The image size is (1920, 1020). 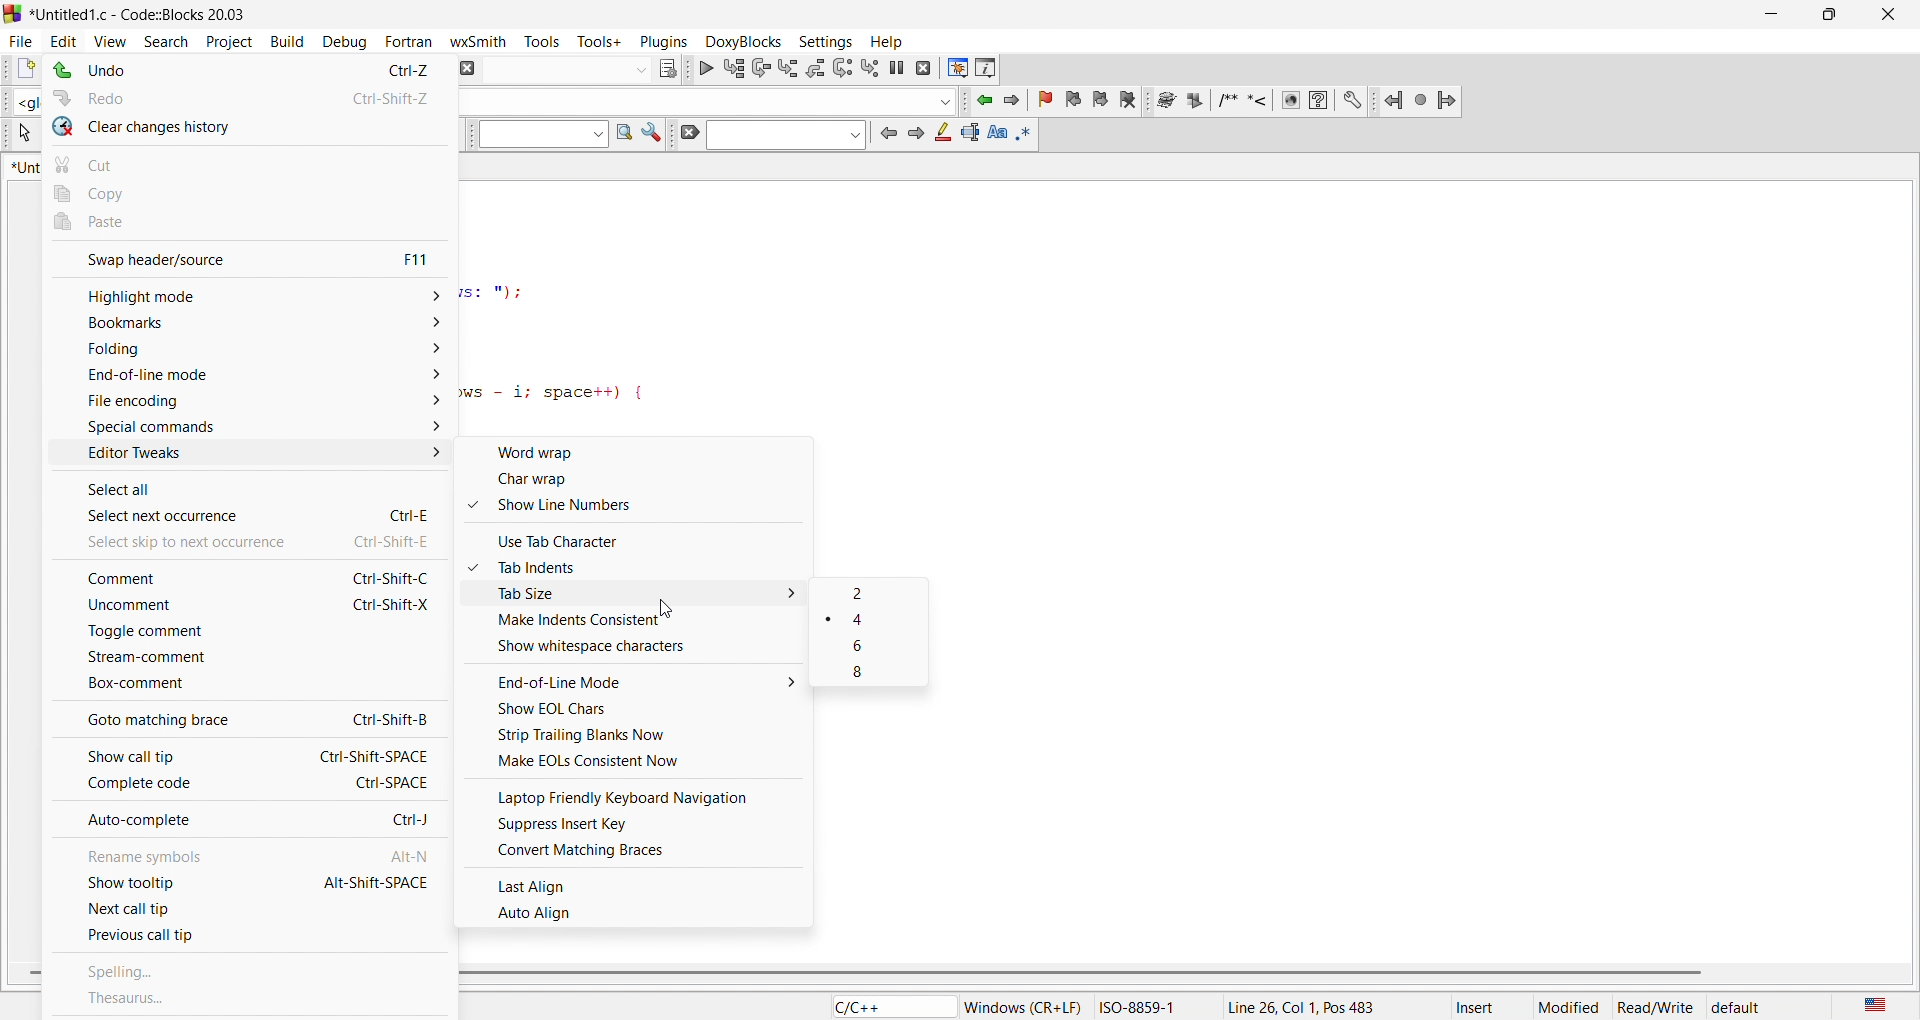 What do you see at coordinates (136, 609) in the screenshot?
I see `uncomment ` at bounding box center [136, 609].